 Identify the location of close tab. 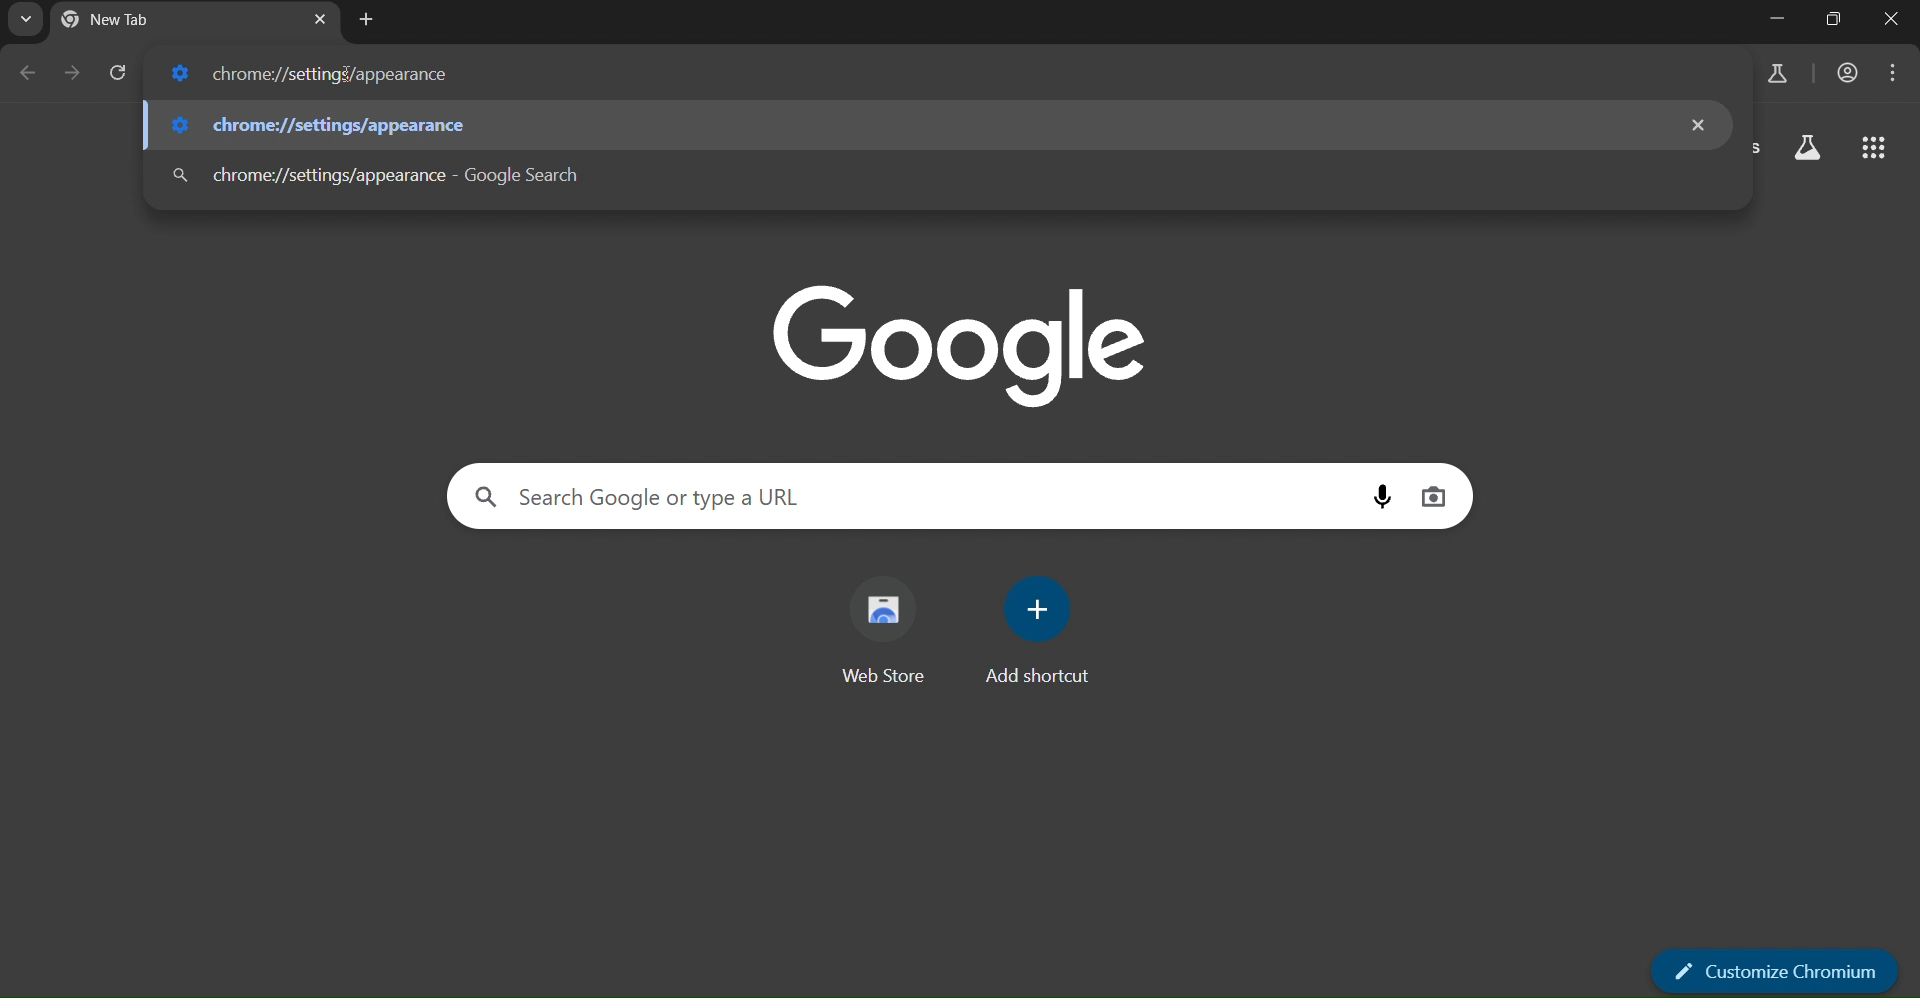
(320, 19).